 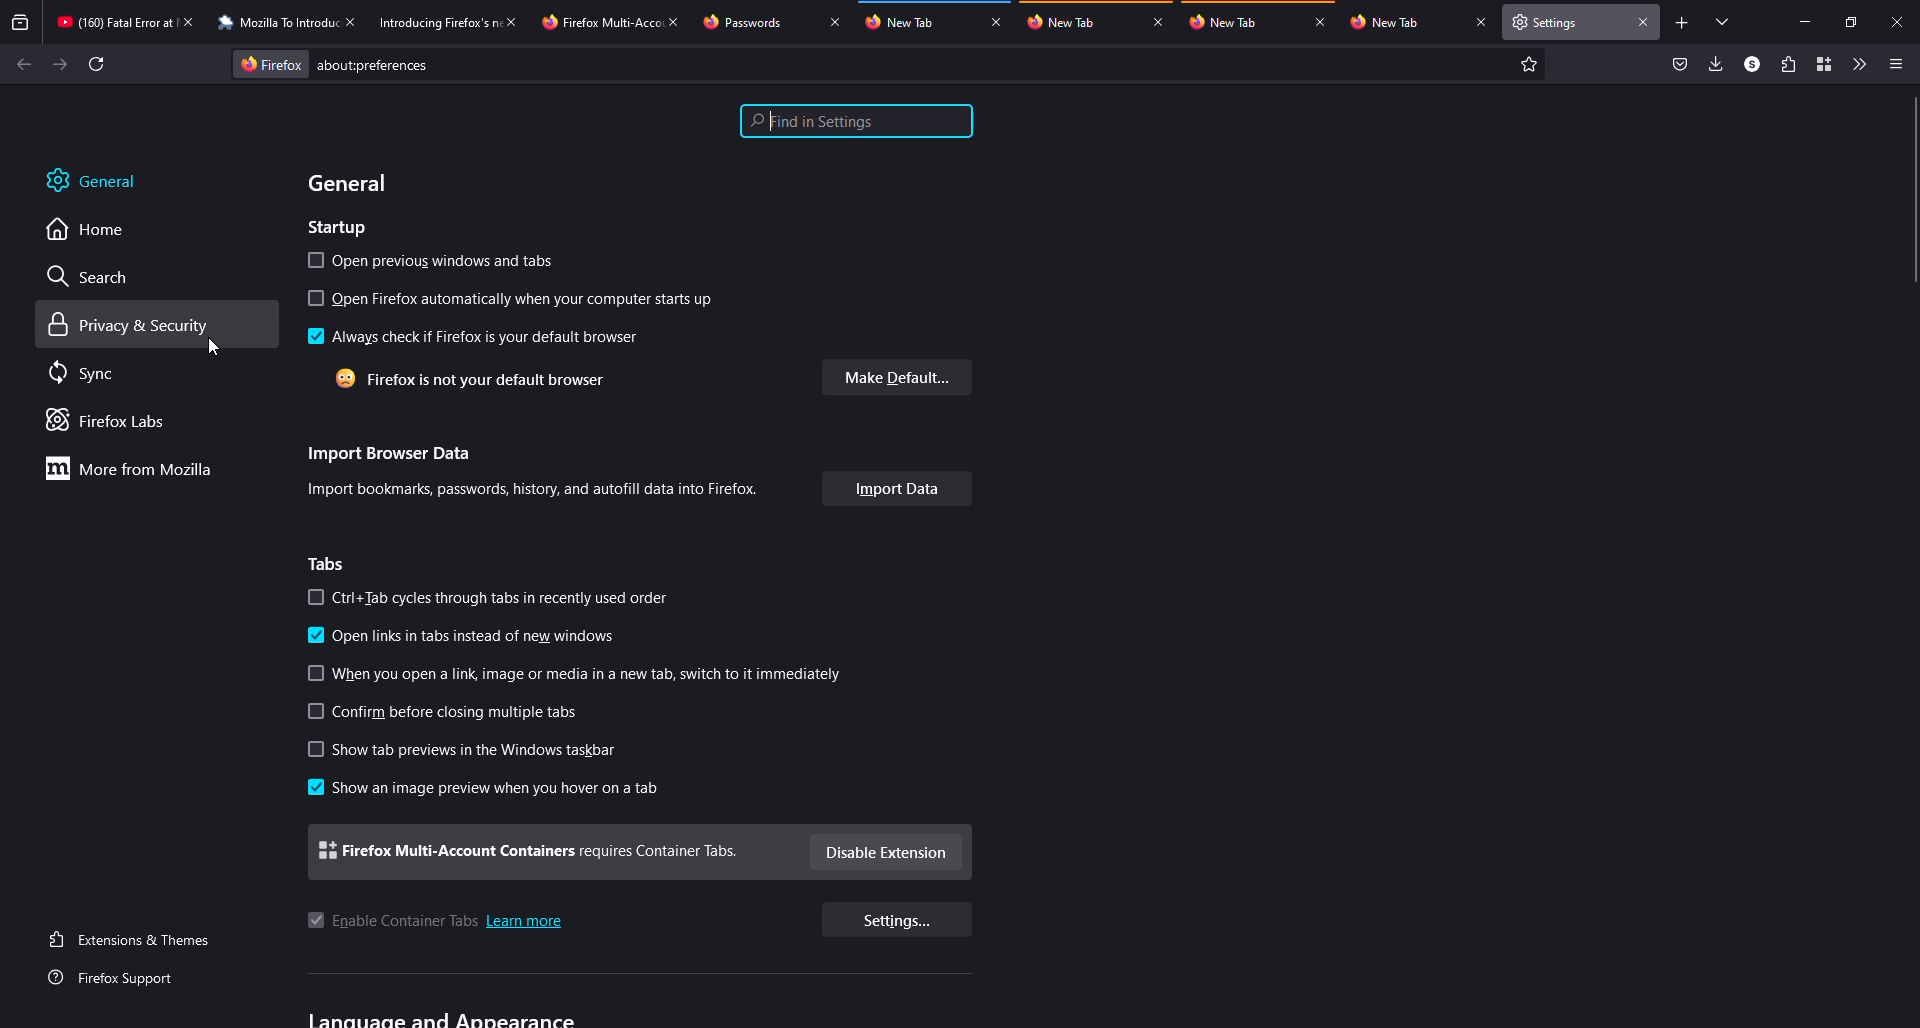 What do you see at coordinates (313, 712) in the screenshot?
I see `select` at bounding box center [313, 712].